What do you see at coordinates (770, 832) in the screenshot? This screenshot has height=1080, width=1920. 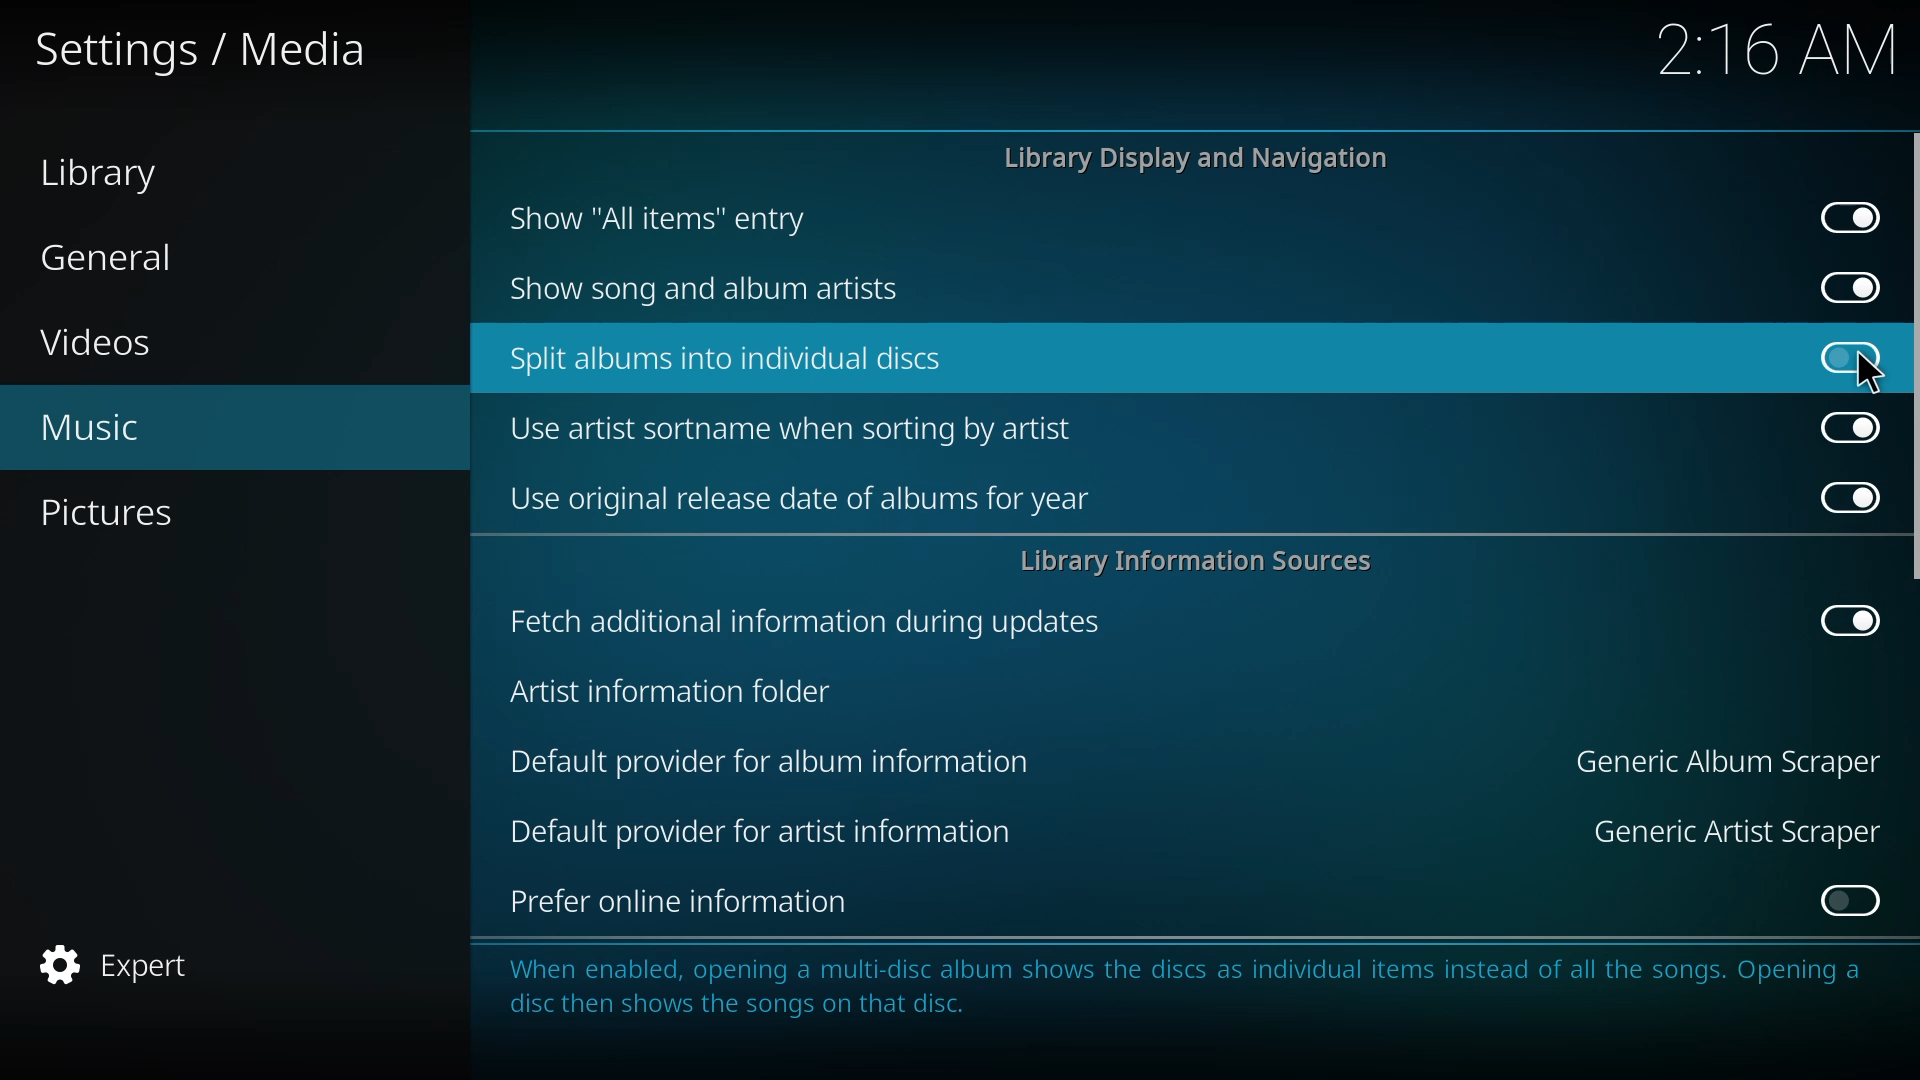 I see `default provider for artist information` at bounding box center [770, 832].